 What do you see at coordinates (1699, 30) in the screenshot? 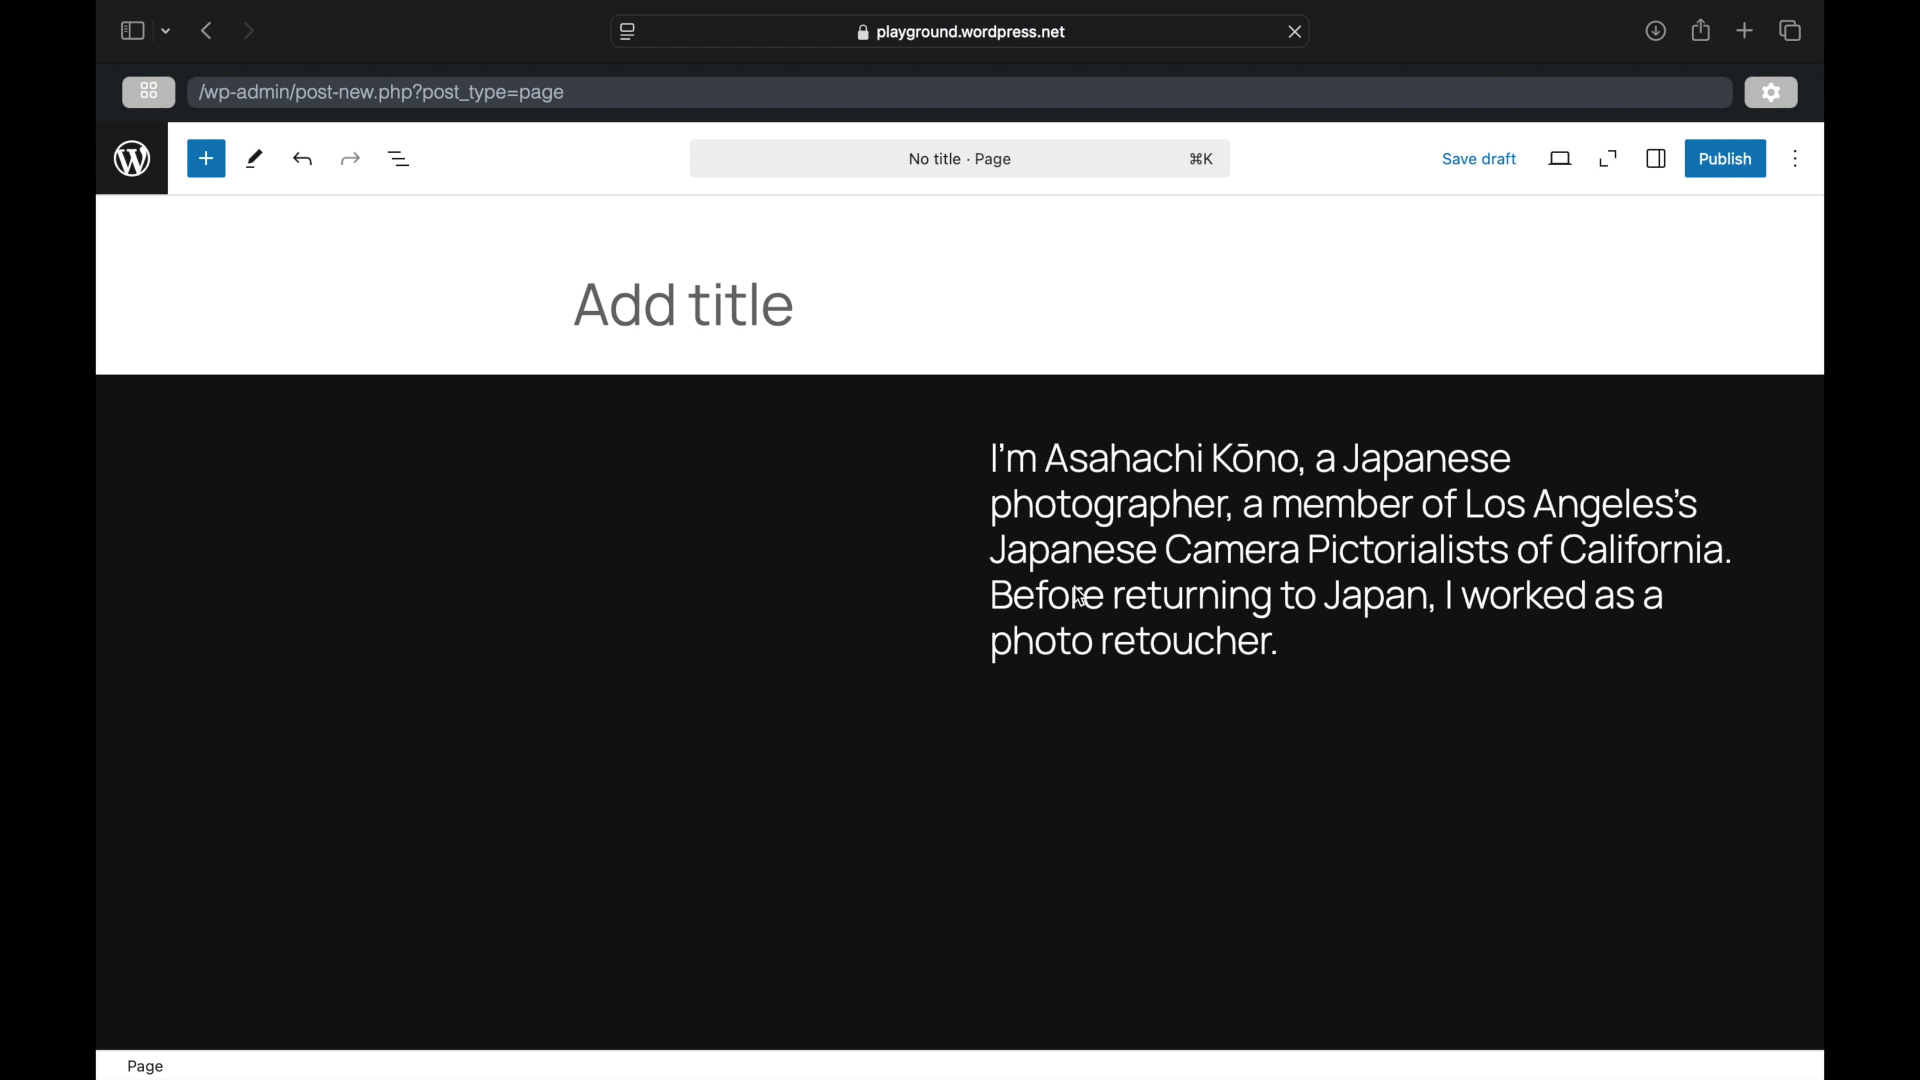
I see `share` at bounding box center [1699, 30].